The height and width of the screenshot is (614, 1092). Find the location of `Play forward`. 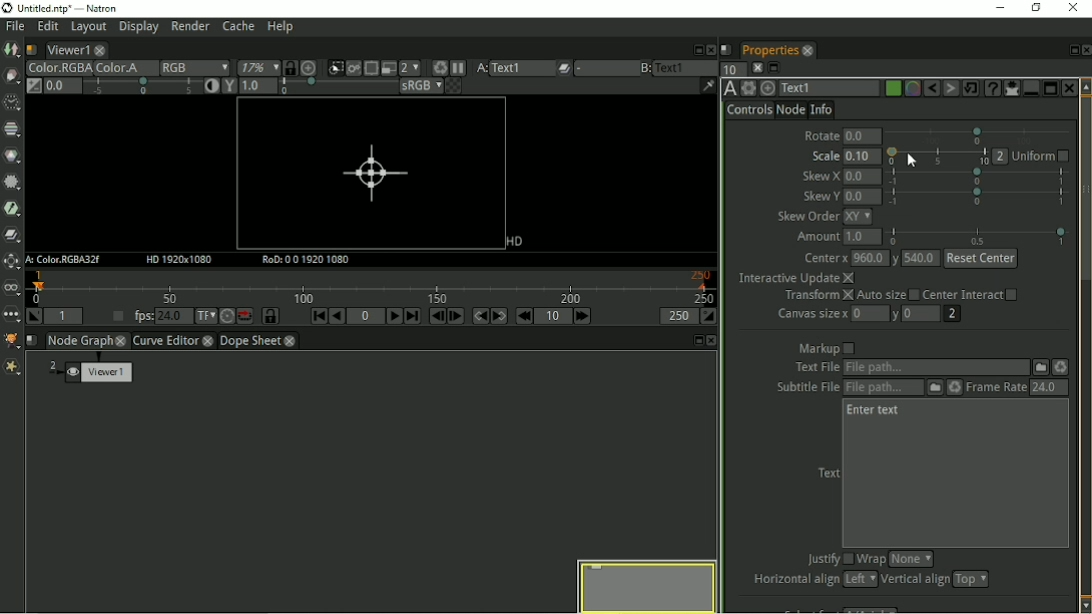

Play forward is located at coordinates (393, 316).